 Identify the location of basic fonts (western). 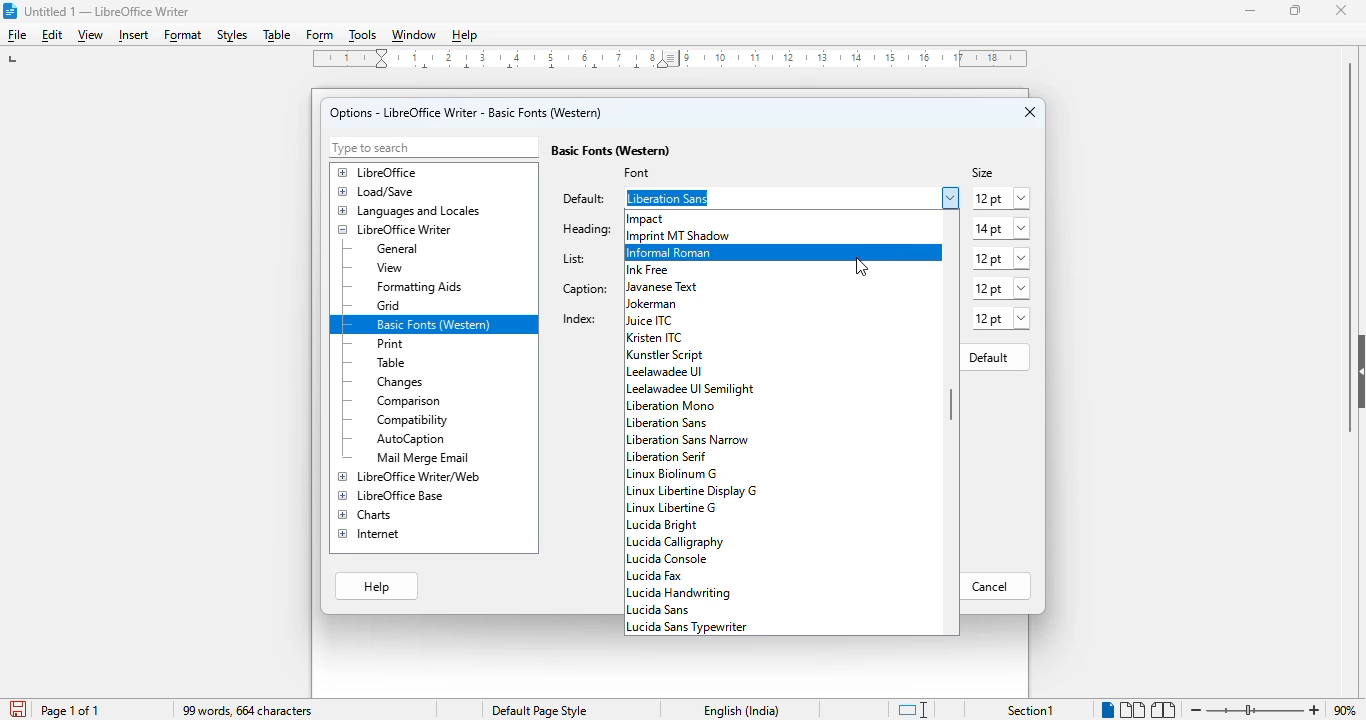
(434, 325).